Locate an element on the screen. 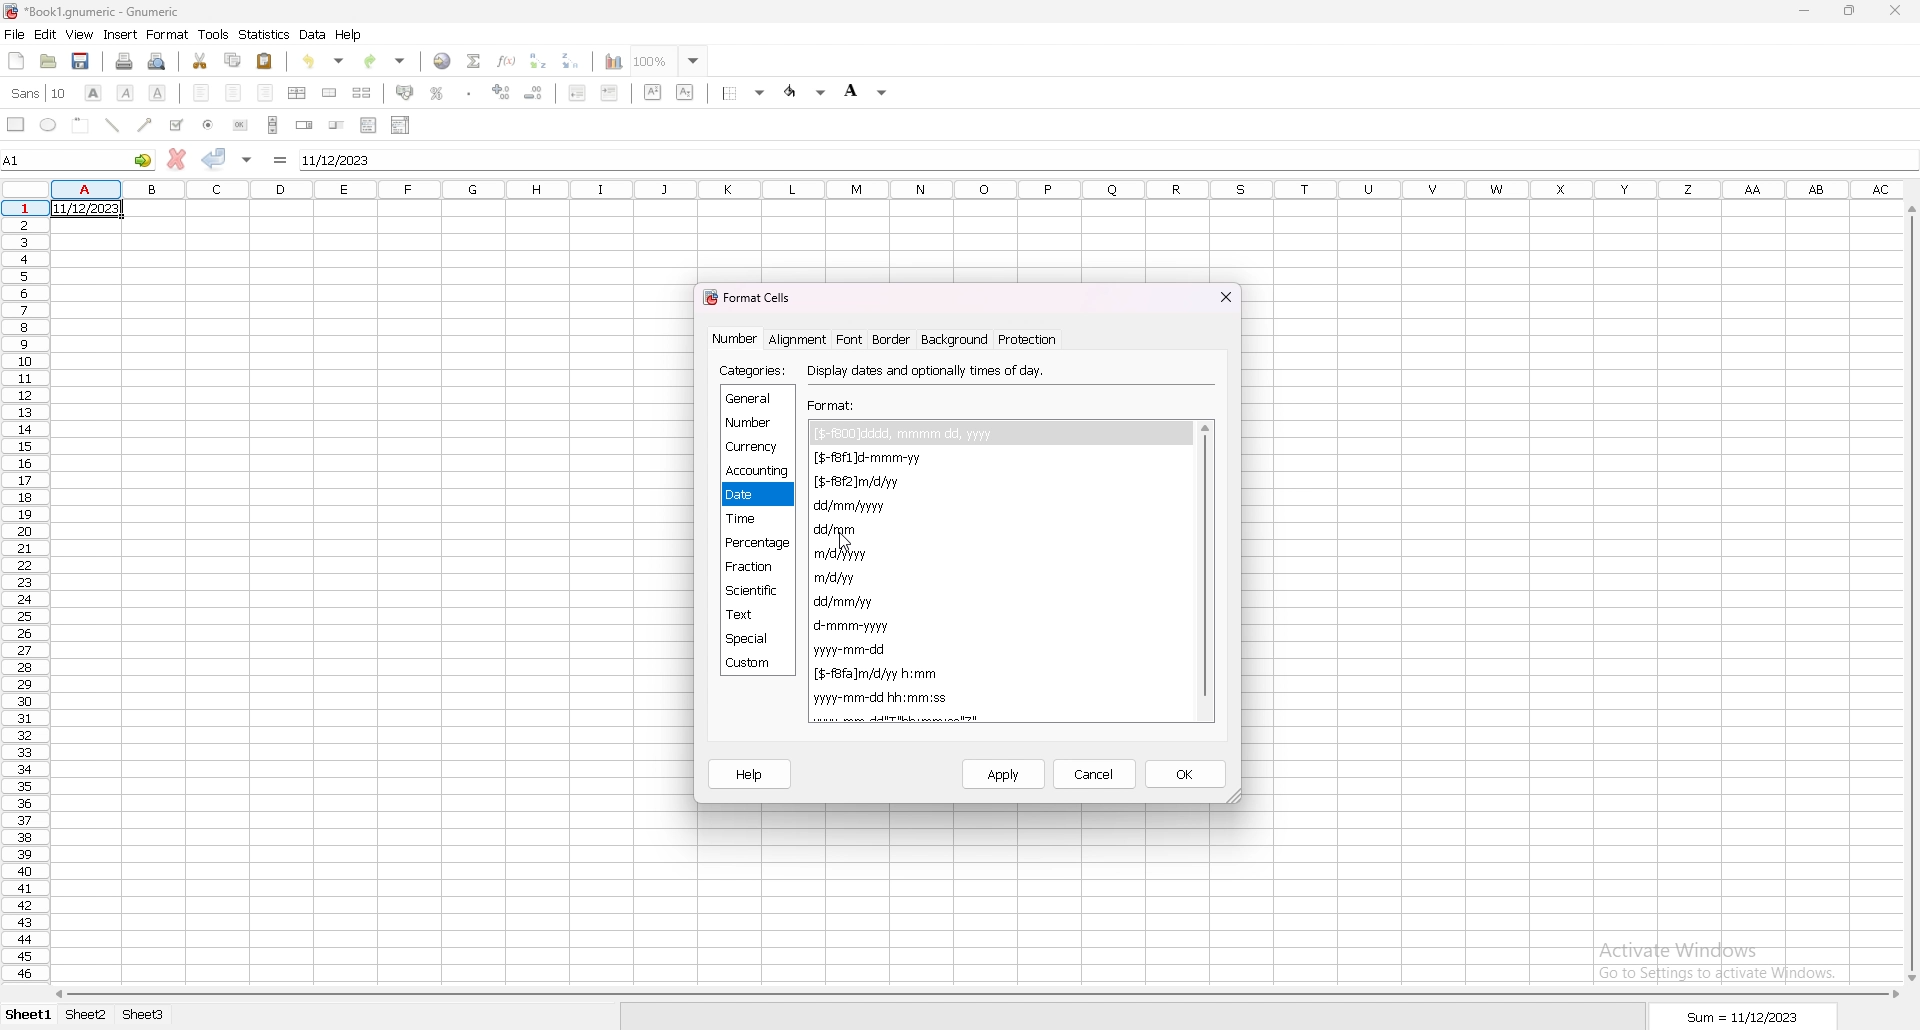 This screenshot has height=1030, width=1920. view is located at coordinates (78, 35).